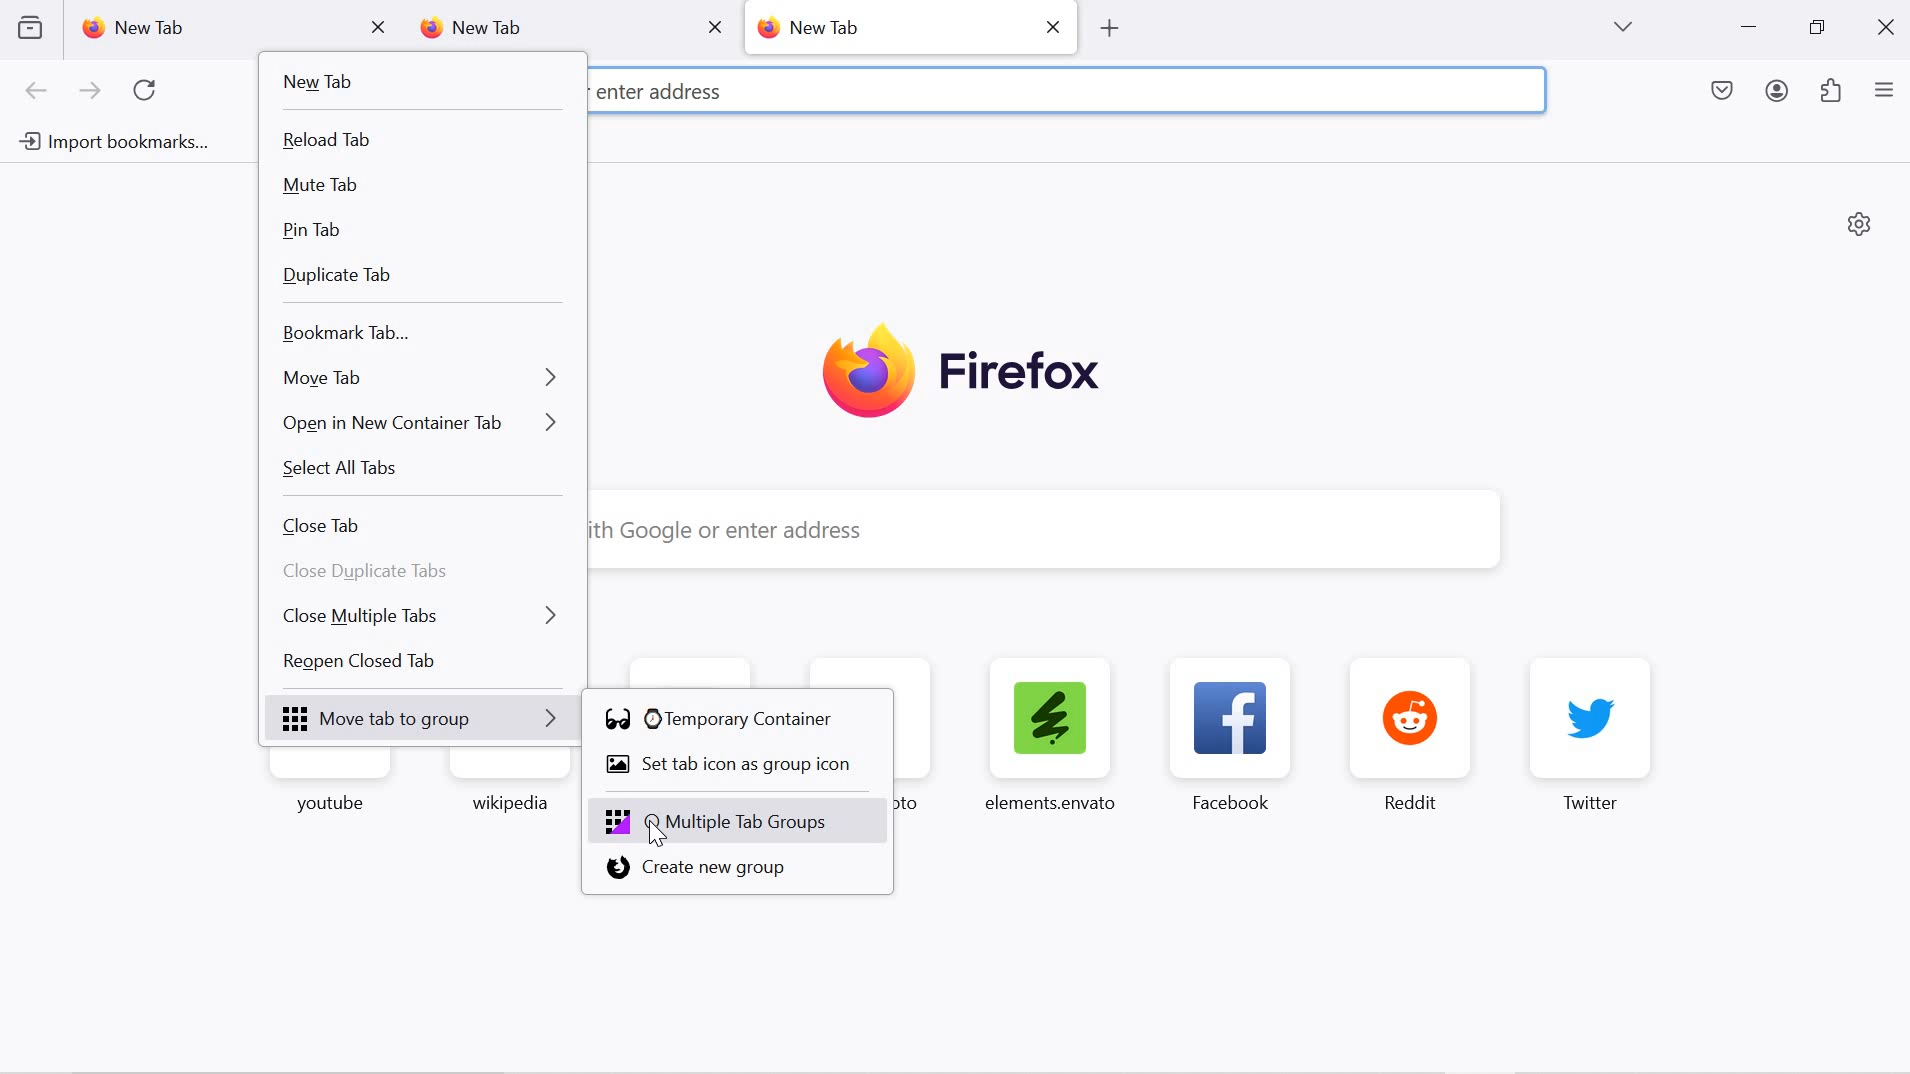  I want to click on account, so click(1780, 94).